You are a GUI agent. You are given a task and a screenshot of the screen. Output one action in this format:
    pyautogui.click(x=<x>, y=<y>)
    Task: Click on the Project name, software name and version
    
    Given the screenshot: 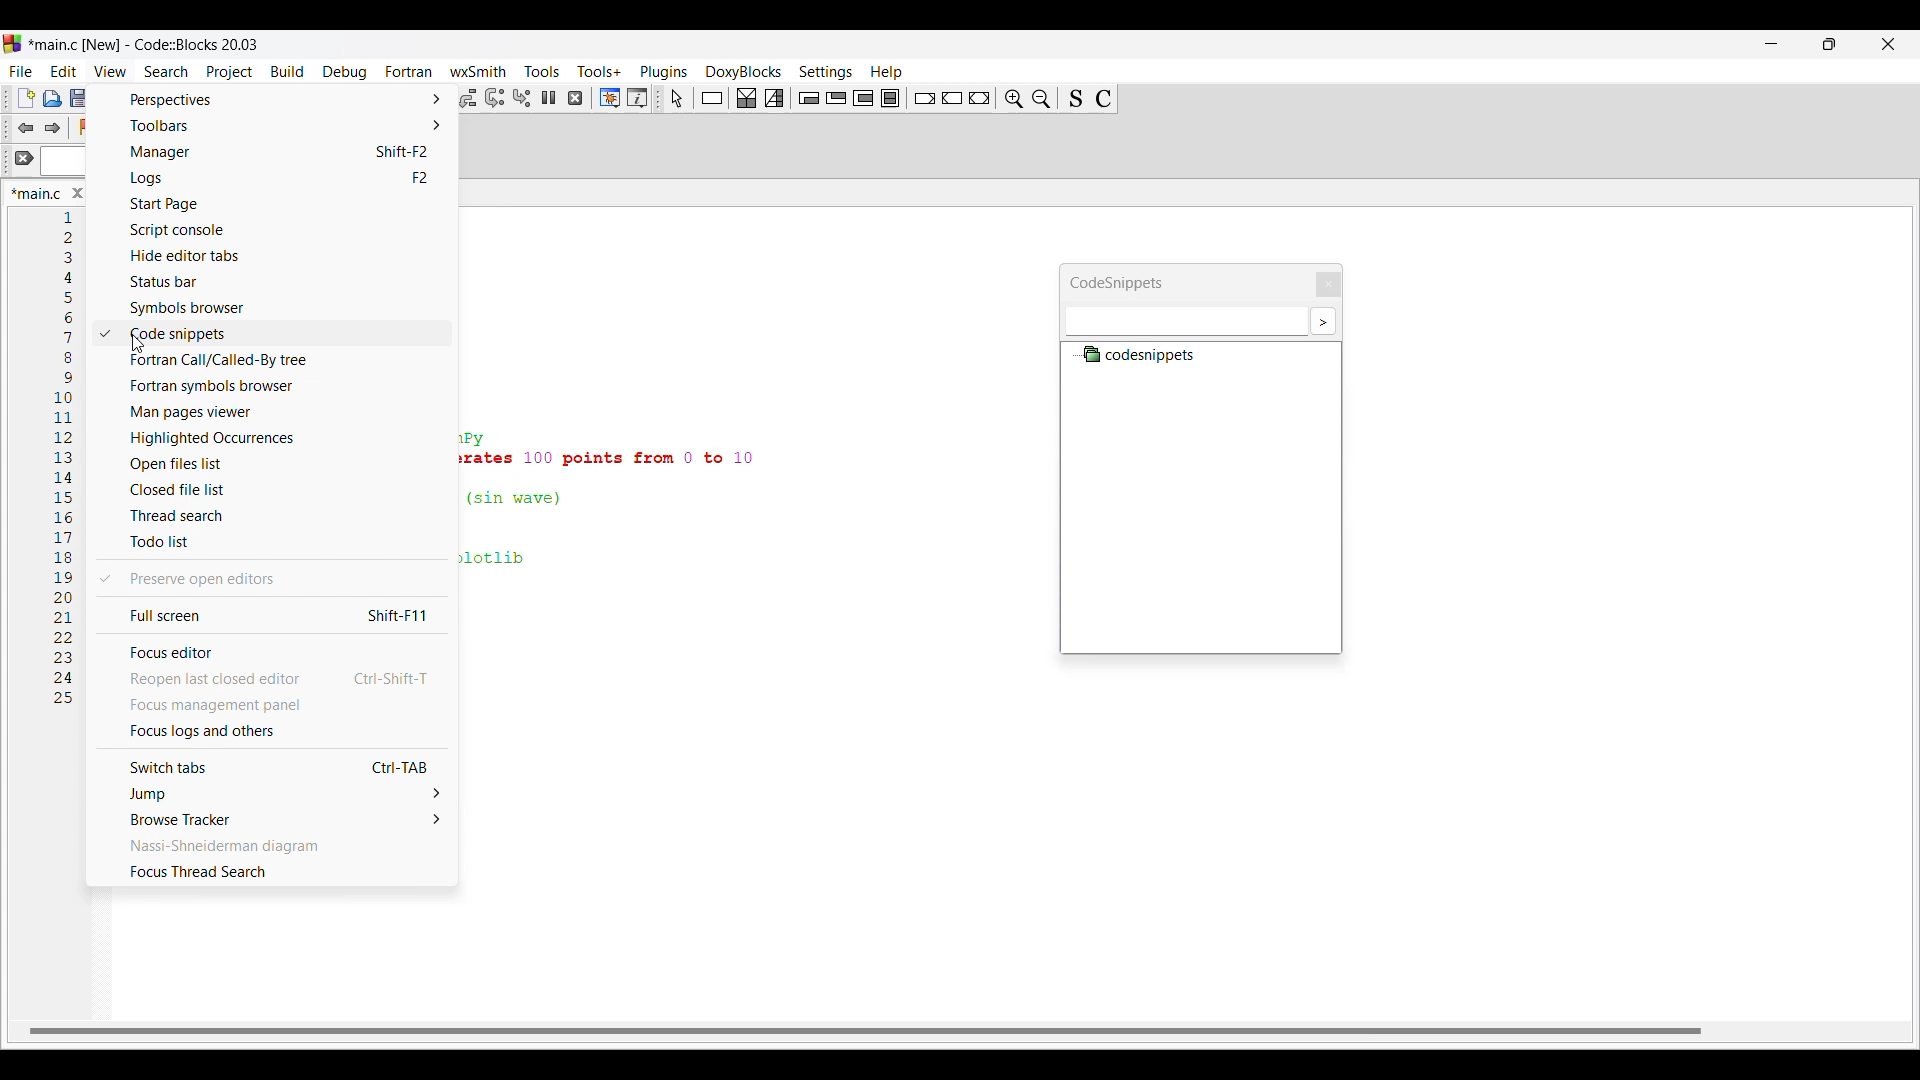 What is the action you would take?
    pyautogui.click(x=145, y=44)
    